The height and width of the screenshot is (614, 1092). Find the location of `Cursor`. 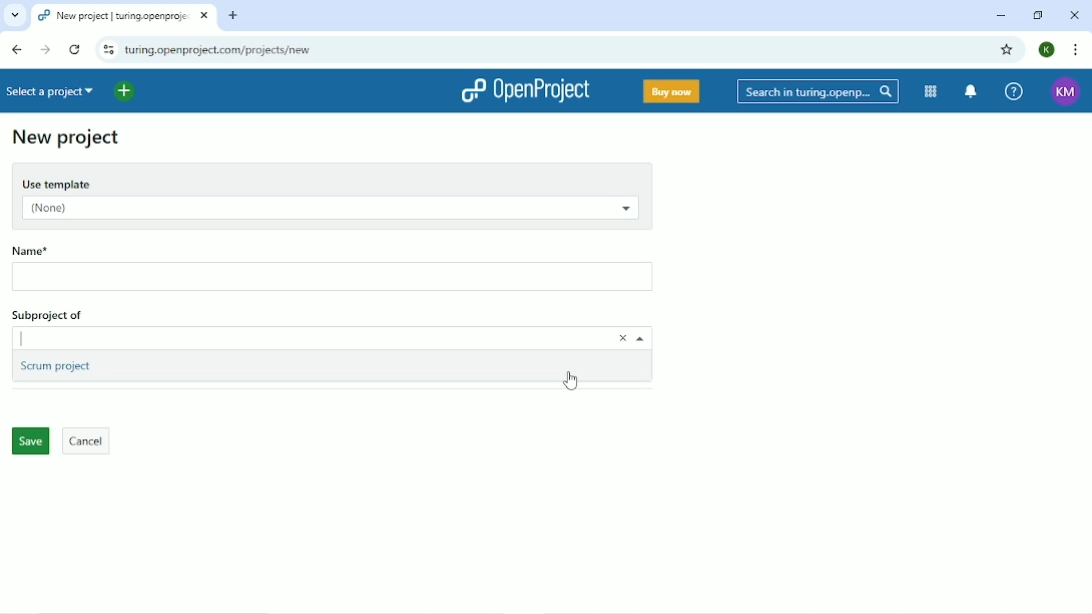

Cursor is located at coordinates (575, 380).